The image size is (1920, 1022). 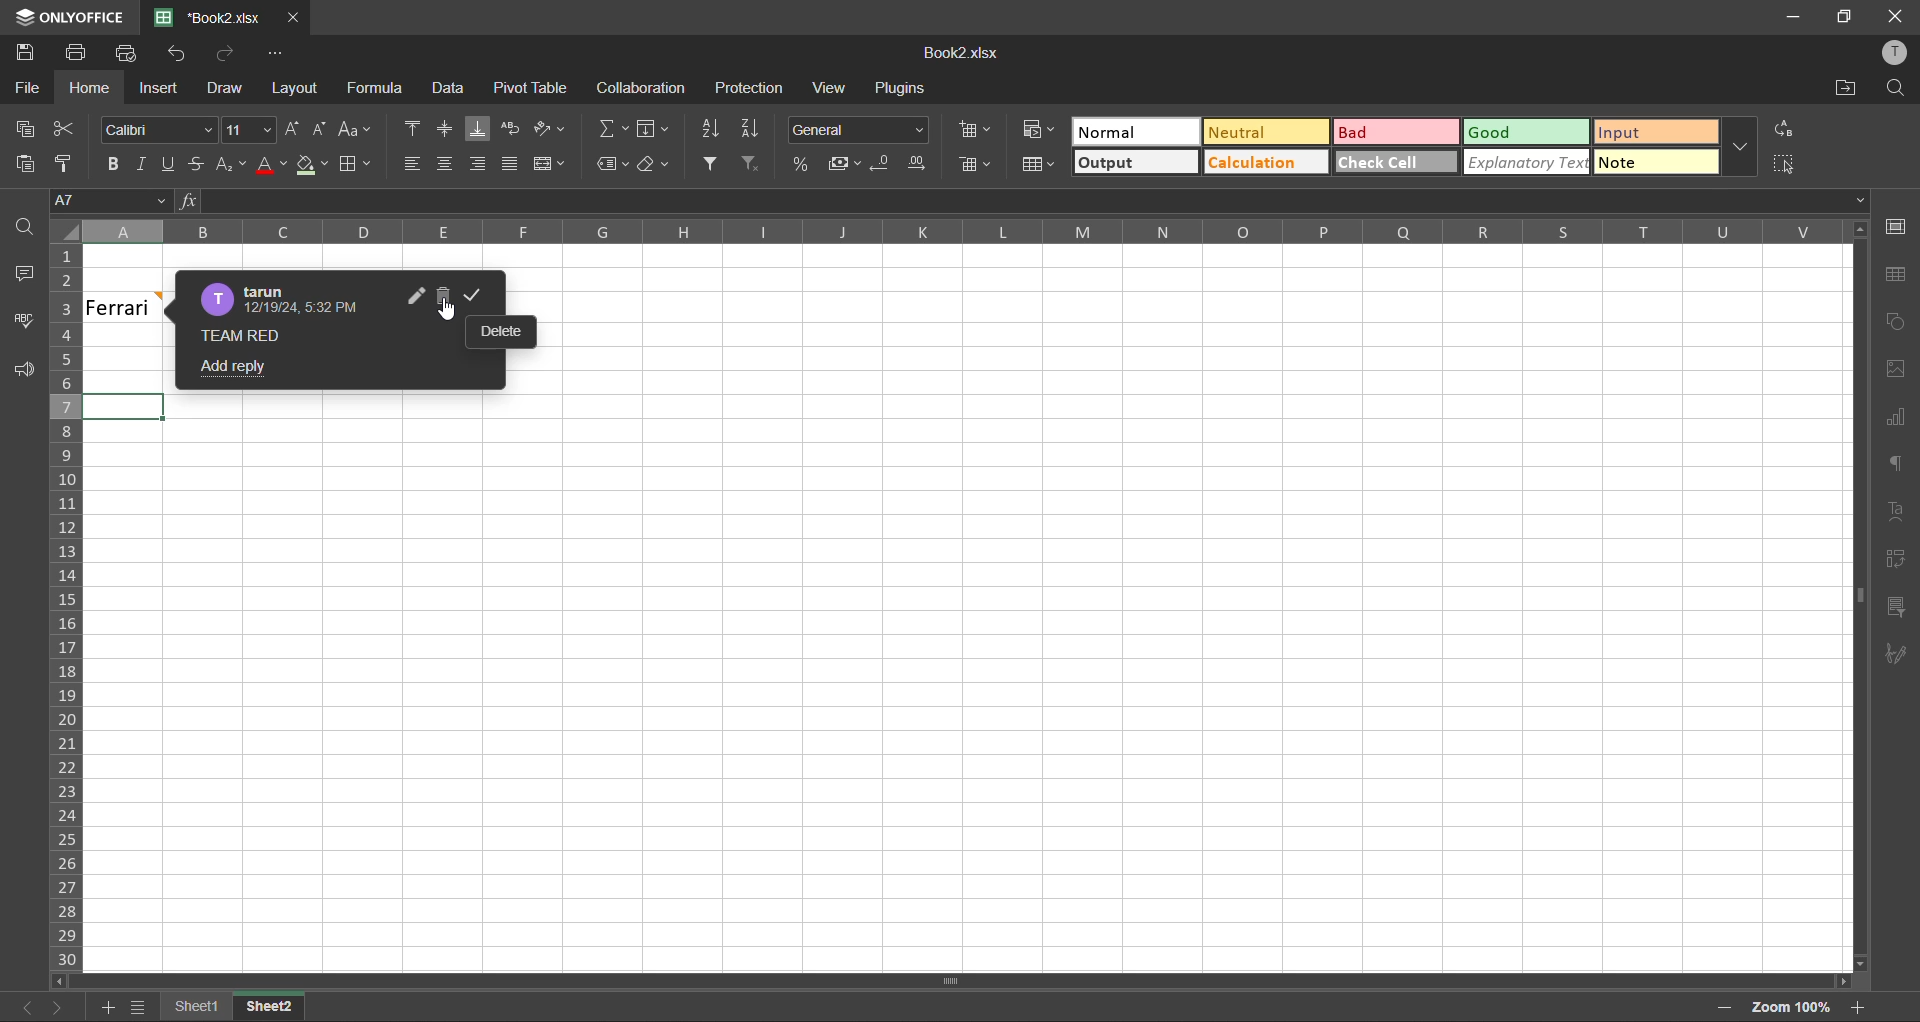 I want to click on add sheet, so click(x=109, y=1007).